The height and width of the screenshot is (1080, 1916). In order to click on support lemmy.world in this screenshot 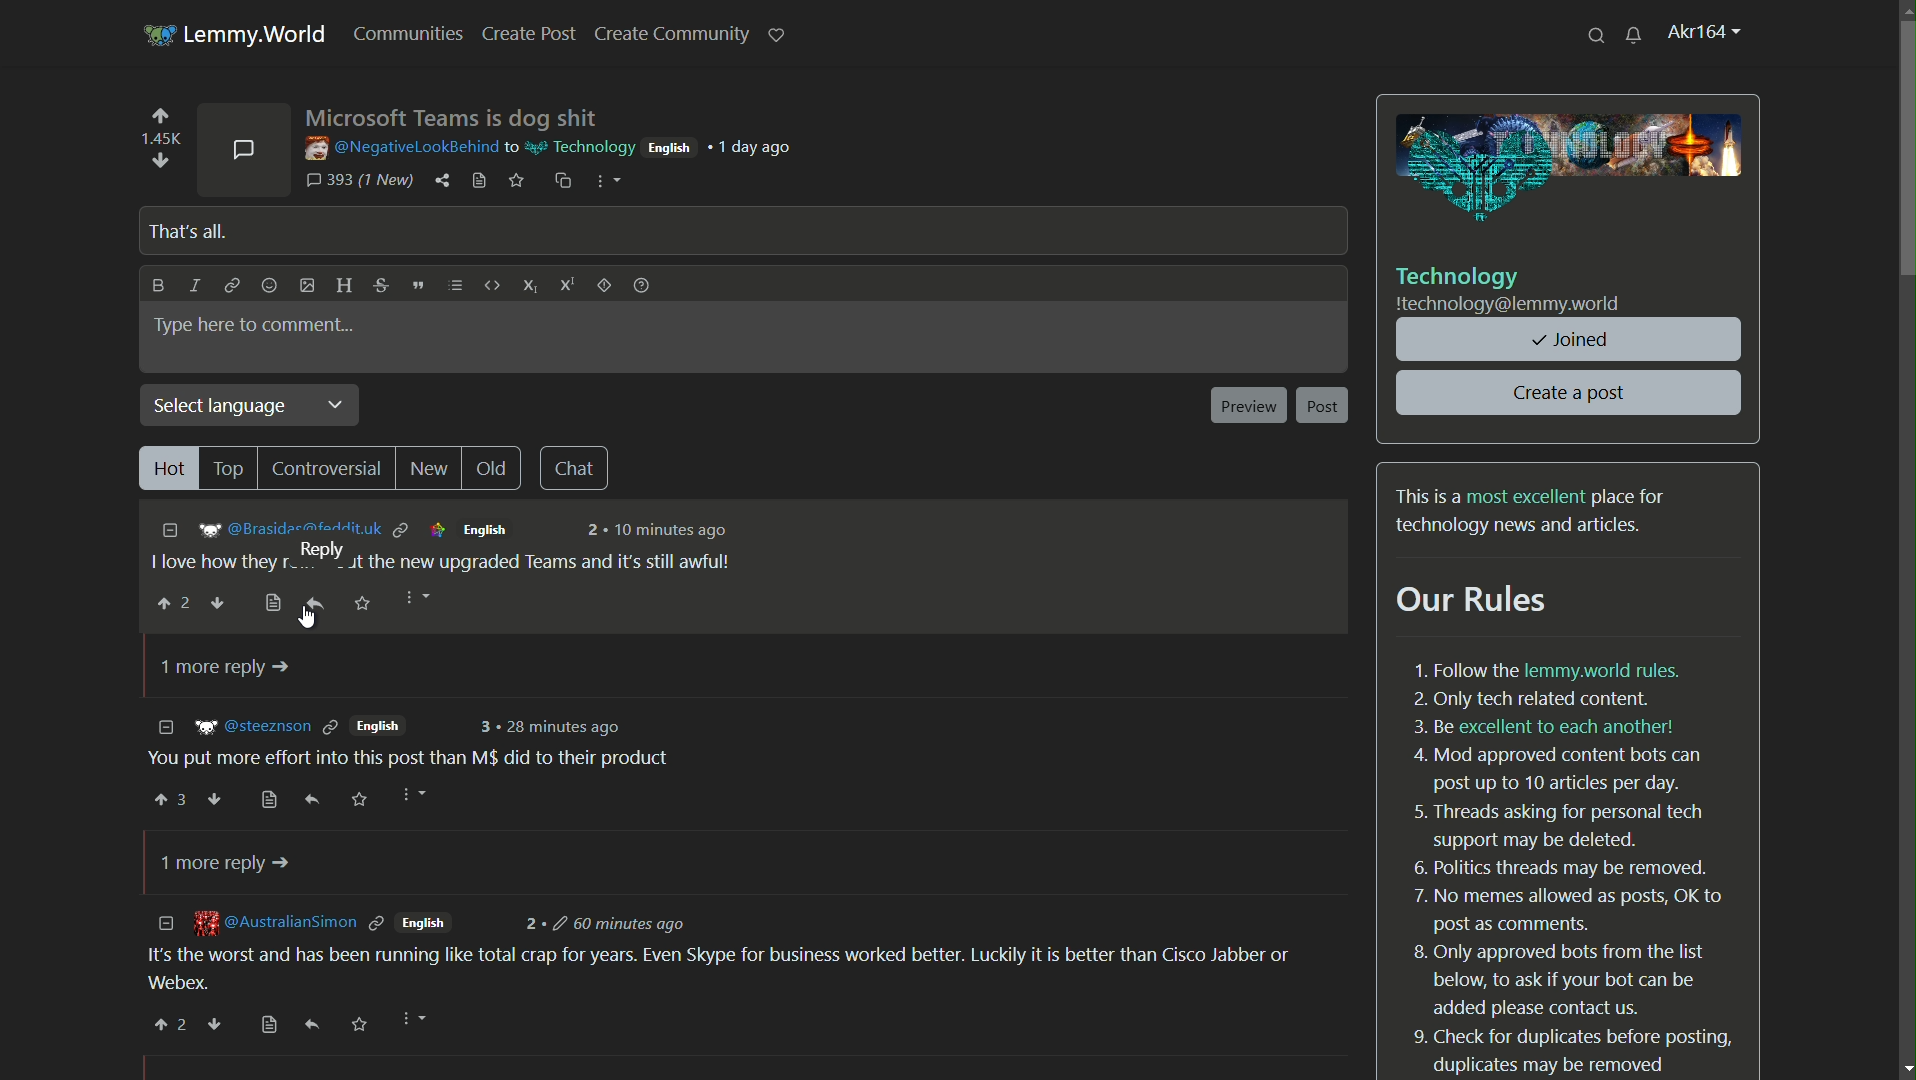, I will do `click(777, 33)`.